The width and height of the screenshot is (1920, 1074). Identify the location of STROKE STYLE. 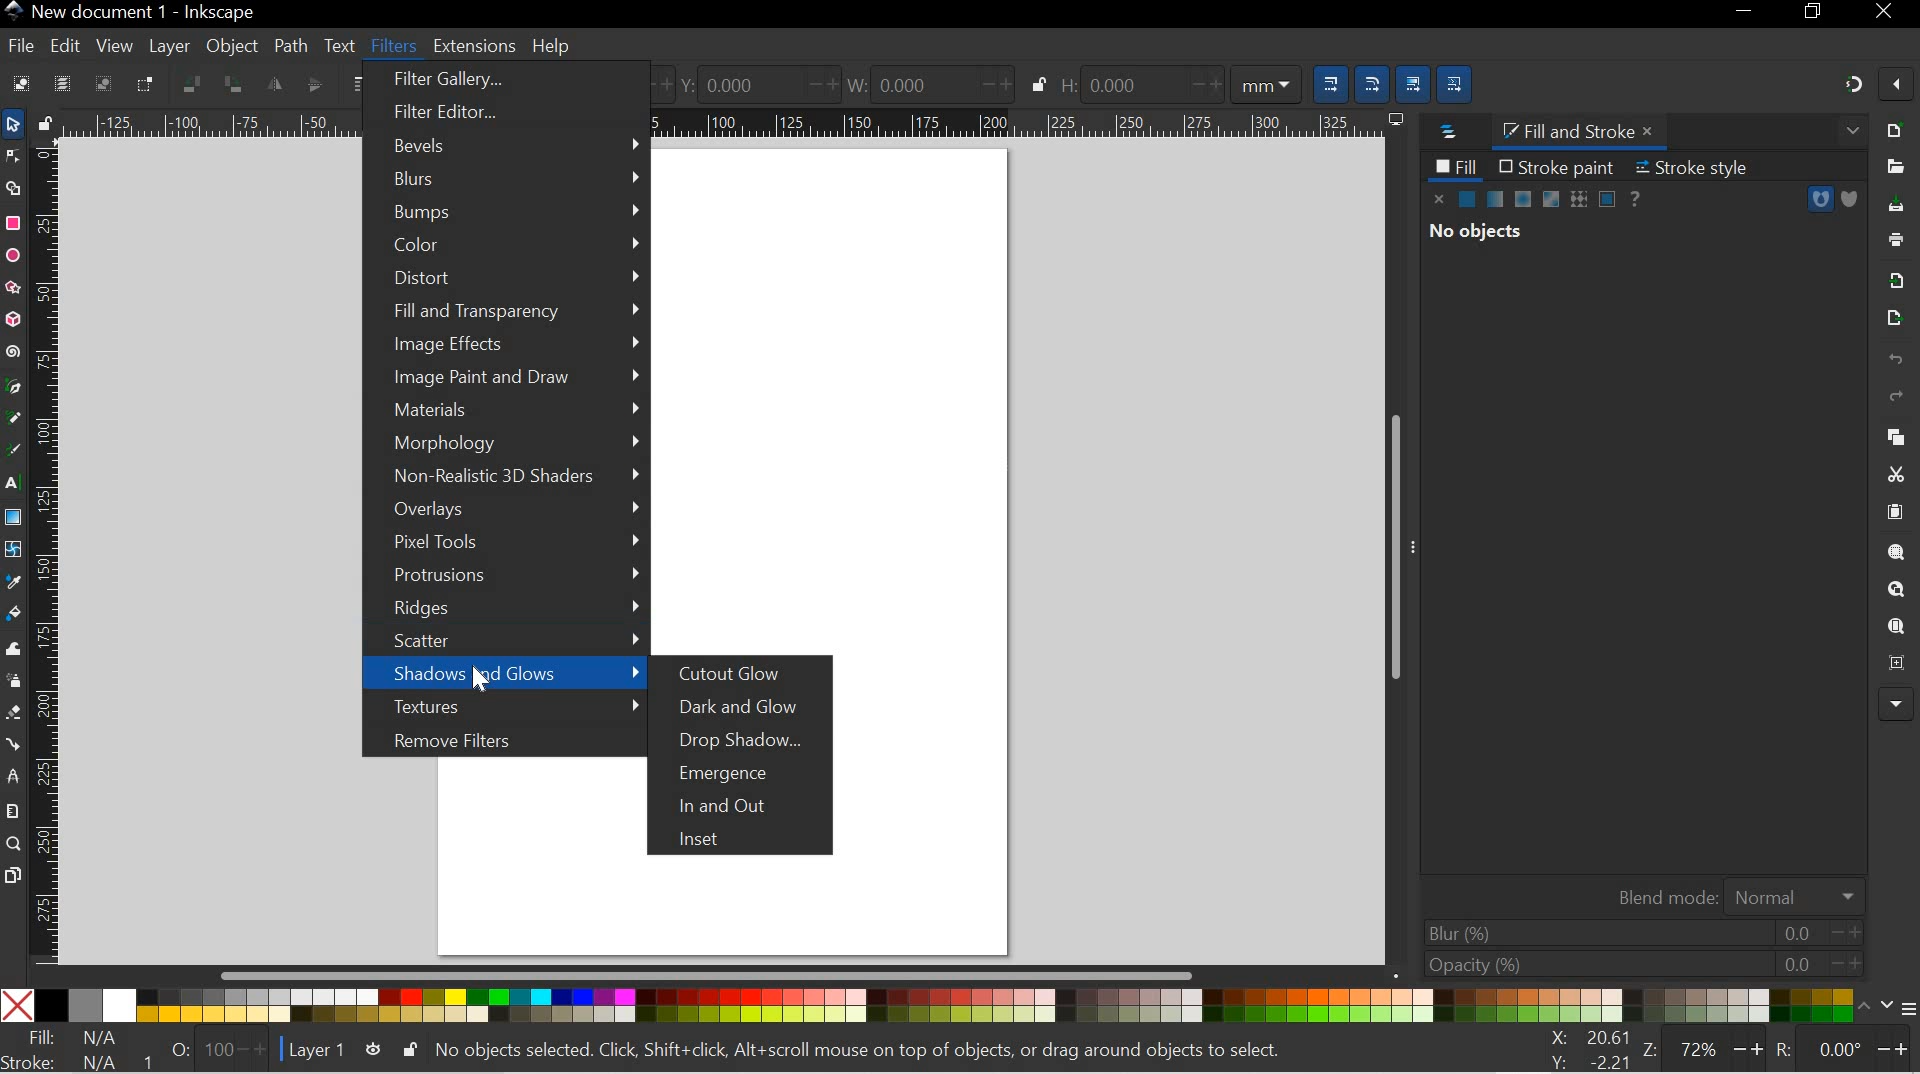
(1700, 167).